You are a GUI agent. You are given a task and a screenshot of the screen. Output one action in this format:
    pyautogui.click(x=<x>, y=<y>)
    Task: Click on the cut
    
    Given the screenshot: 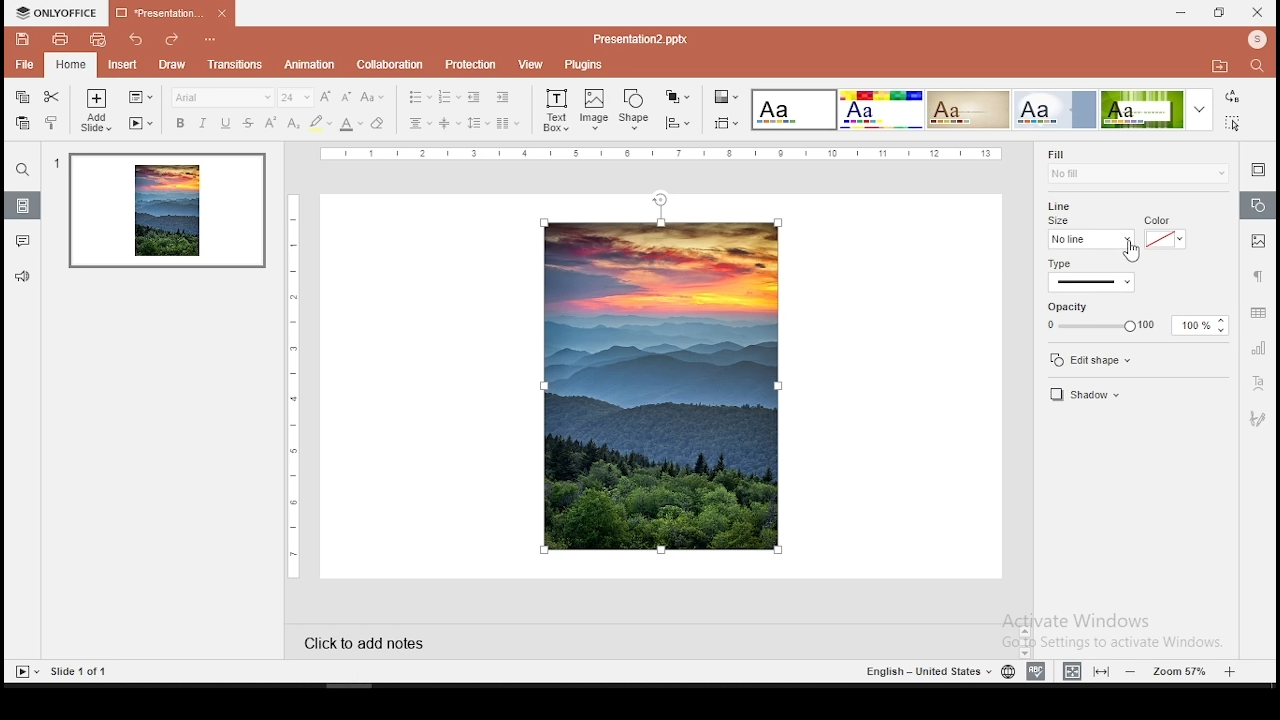 What is the action you would take?
    pyautogui.click(x=52, y=97)
    